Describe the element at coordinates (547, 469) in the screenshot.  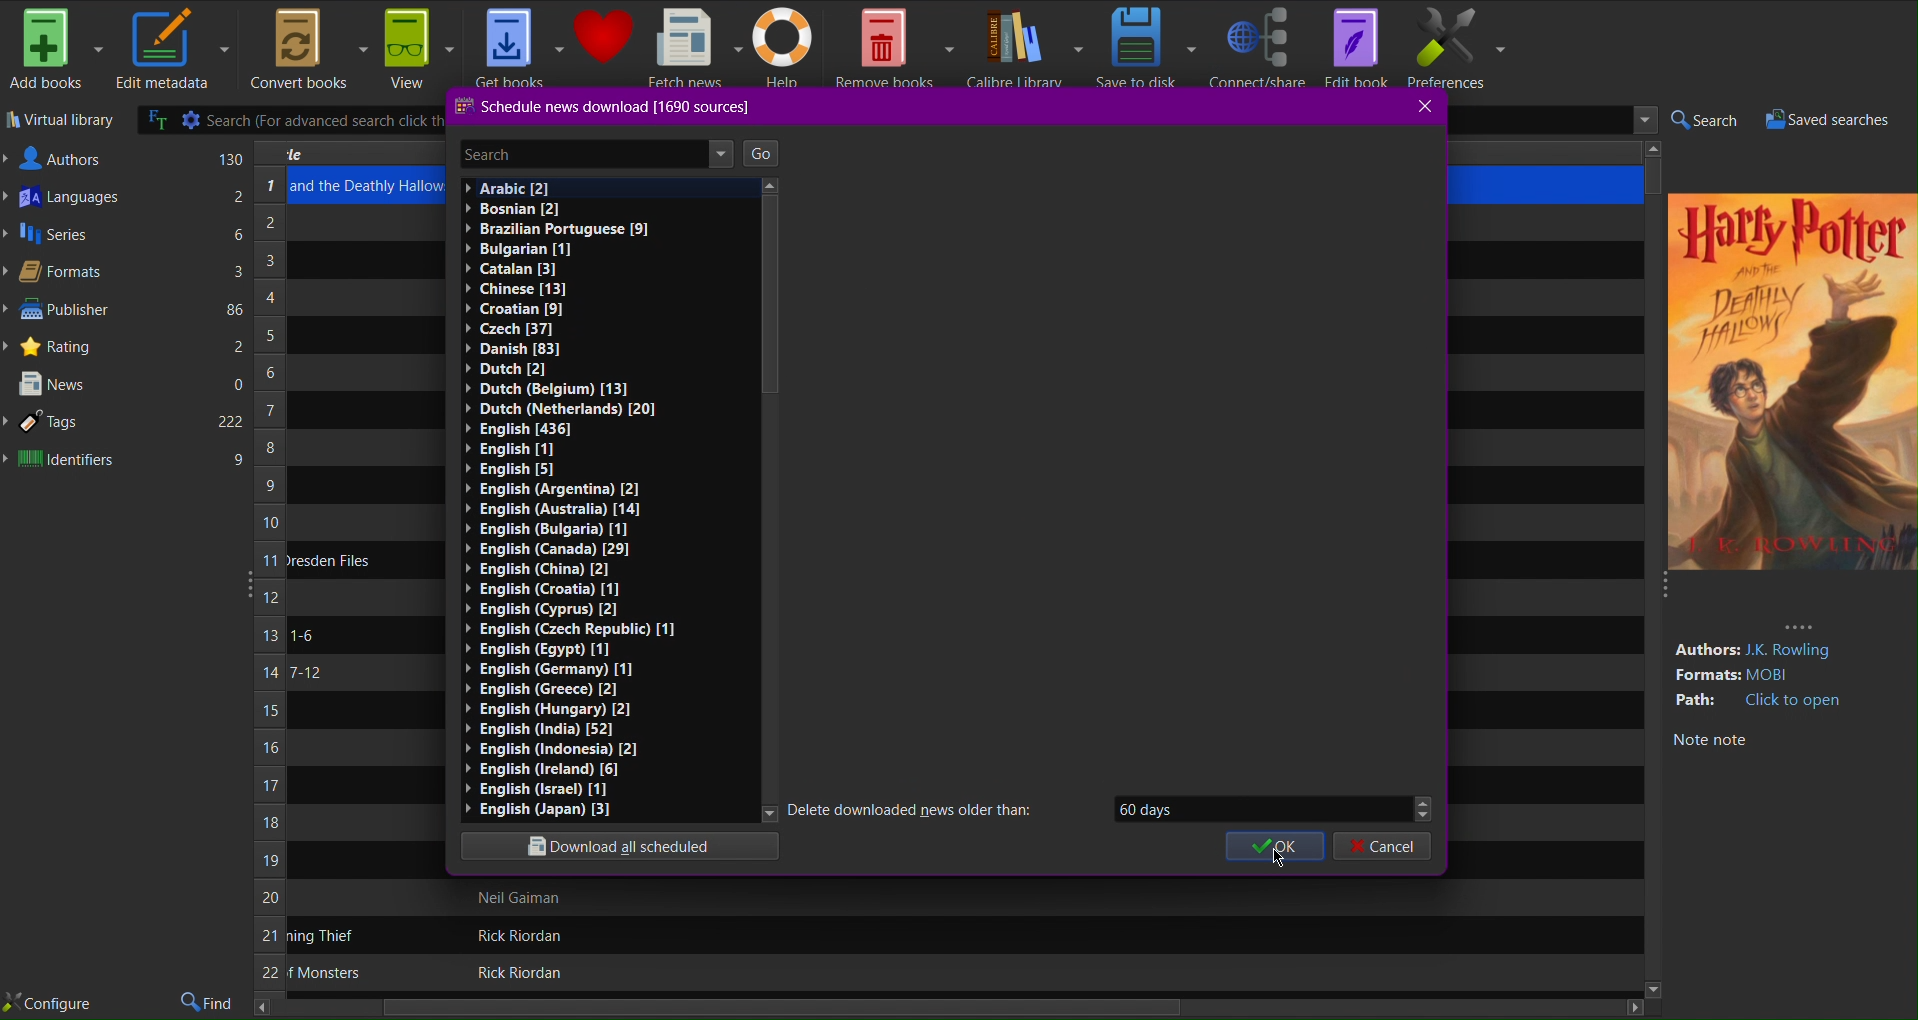
I see `English  [5]` at that location.